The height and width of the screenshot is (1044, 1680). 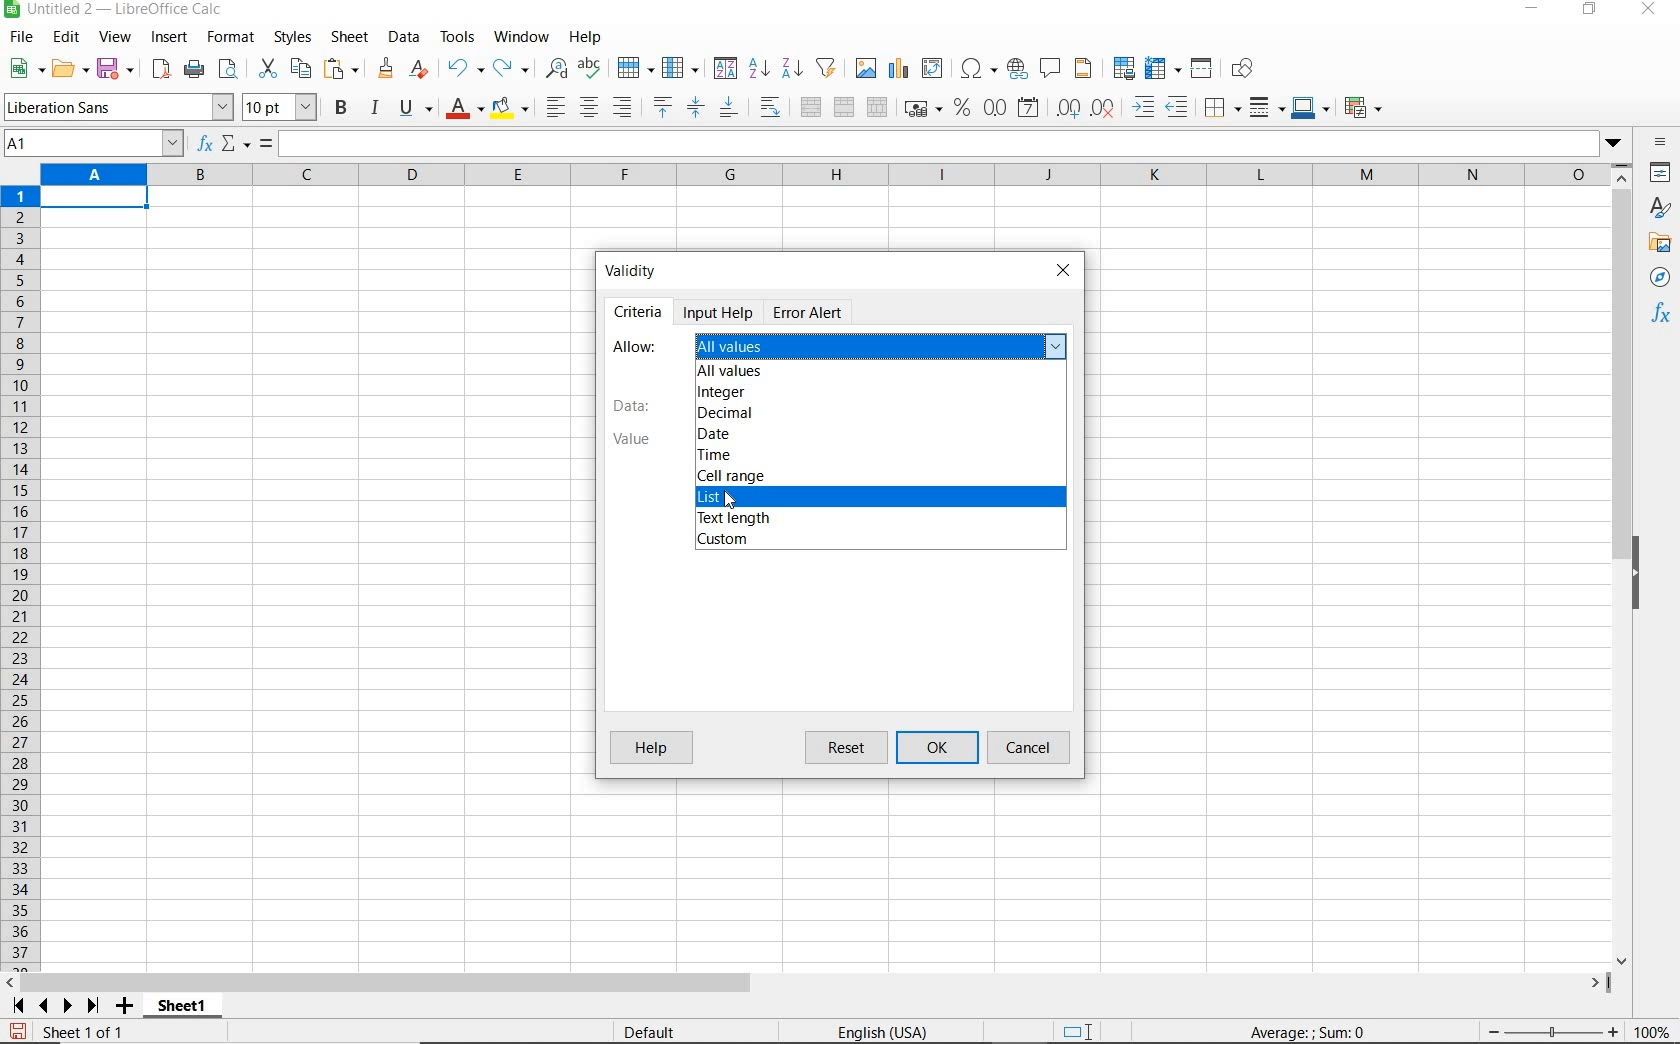 I want to click on cell range, so click(x=730, y=476).